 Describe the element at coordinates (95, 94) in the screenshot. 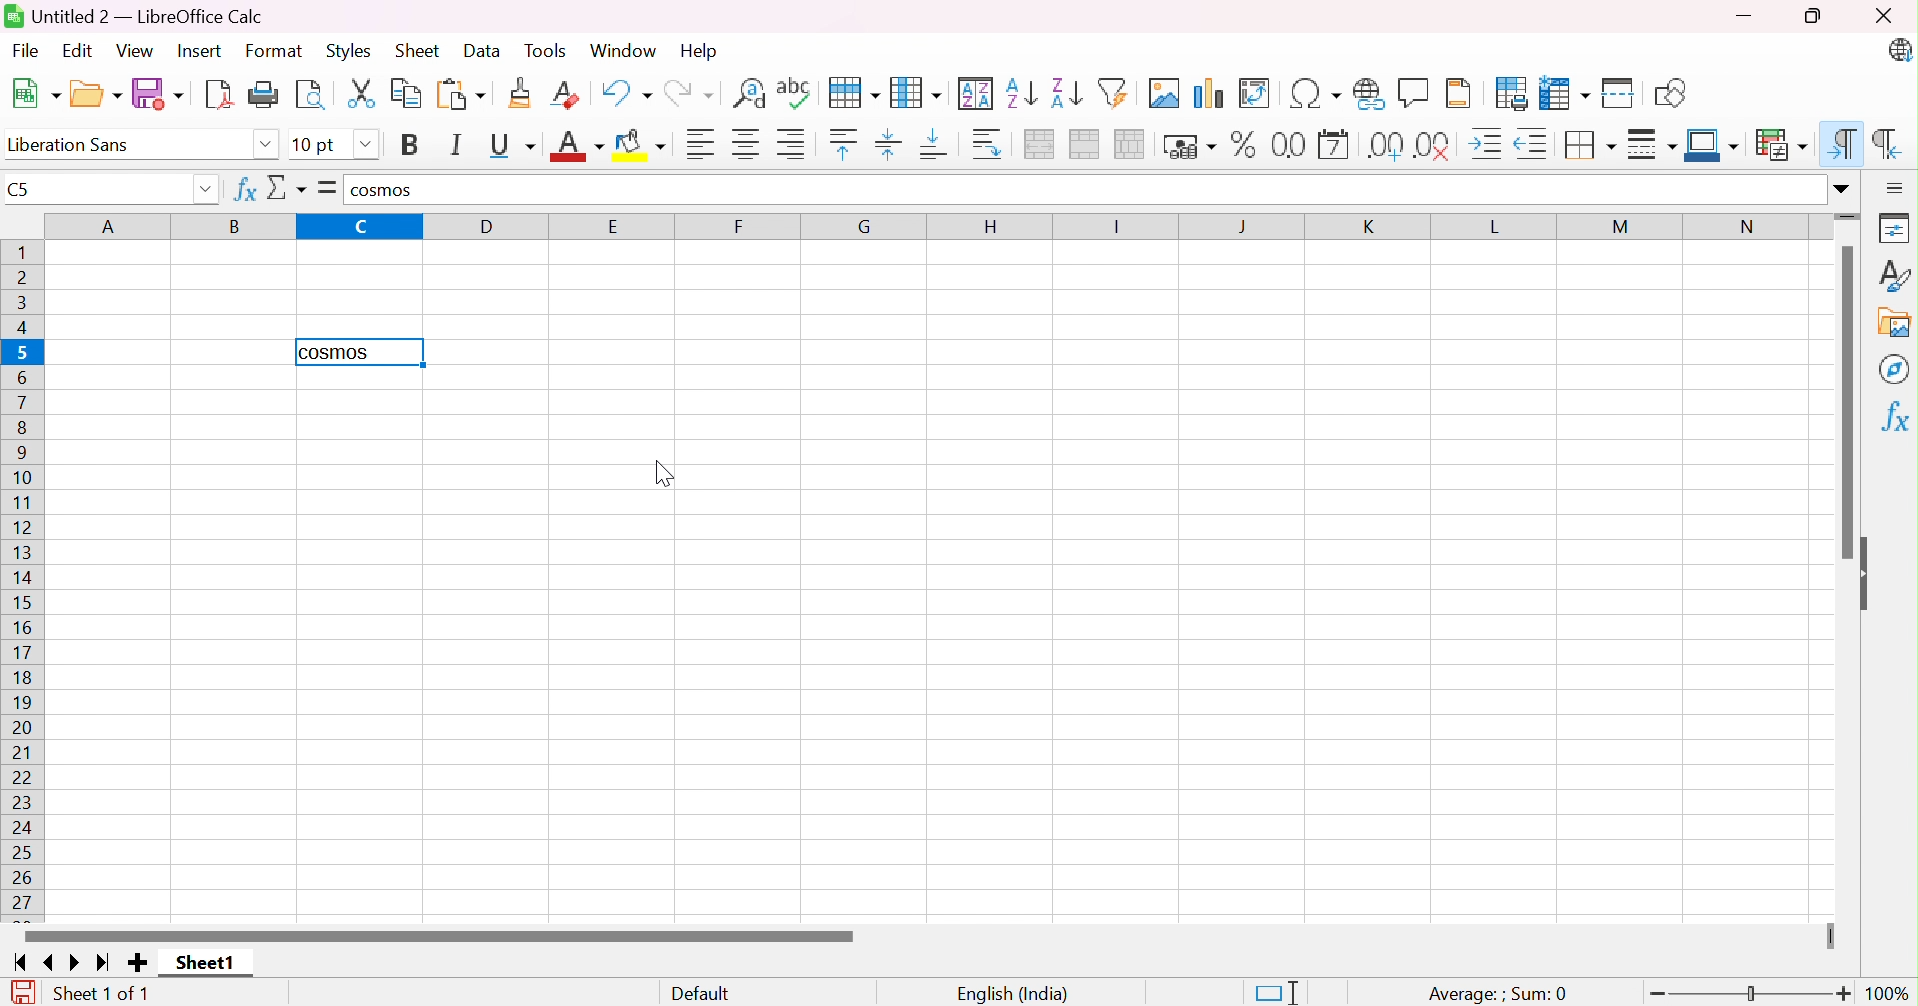

I see `Open` at that location.